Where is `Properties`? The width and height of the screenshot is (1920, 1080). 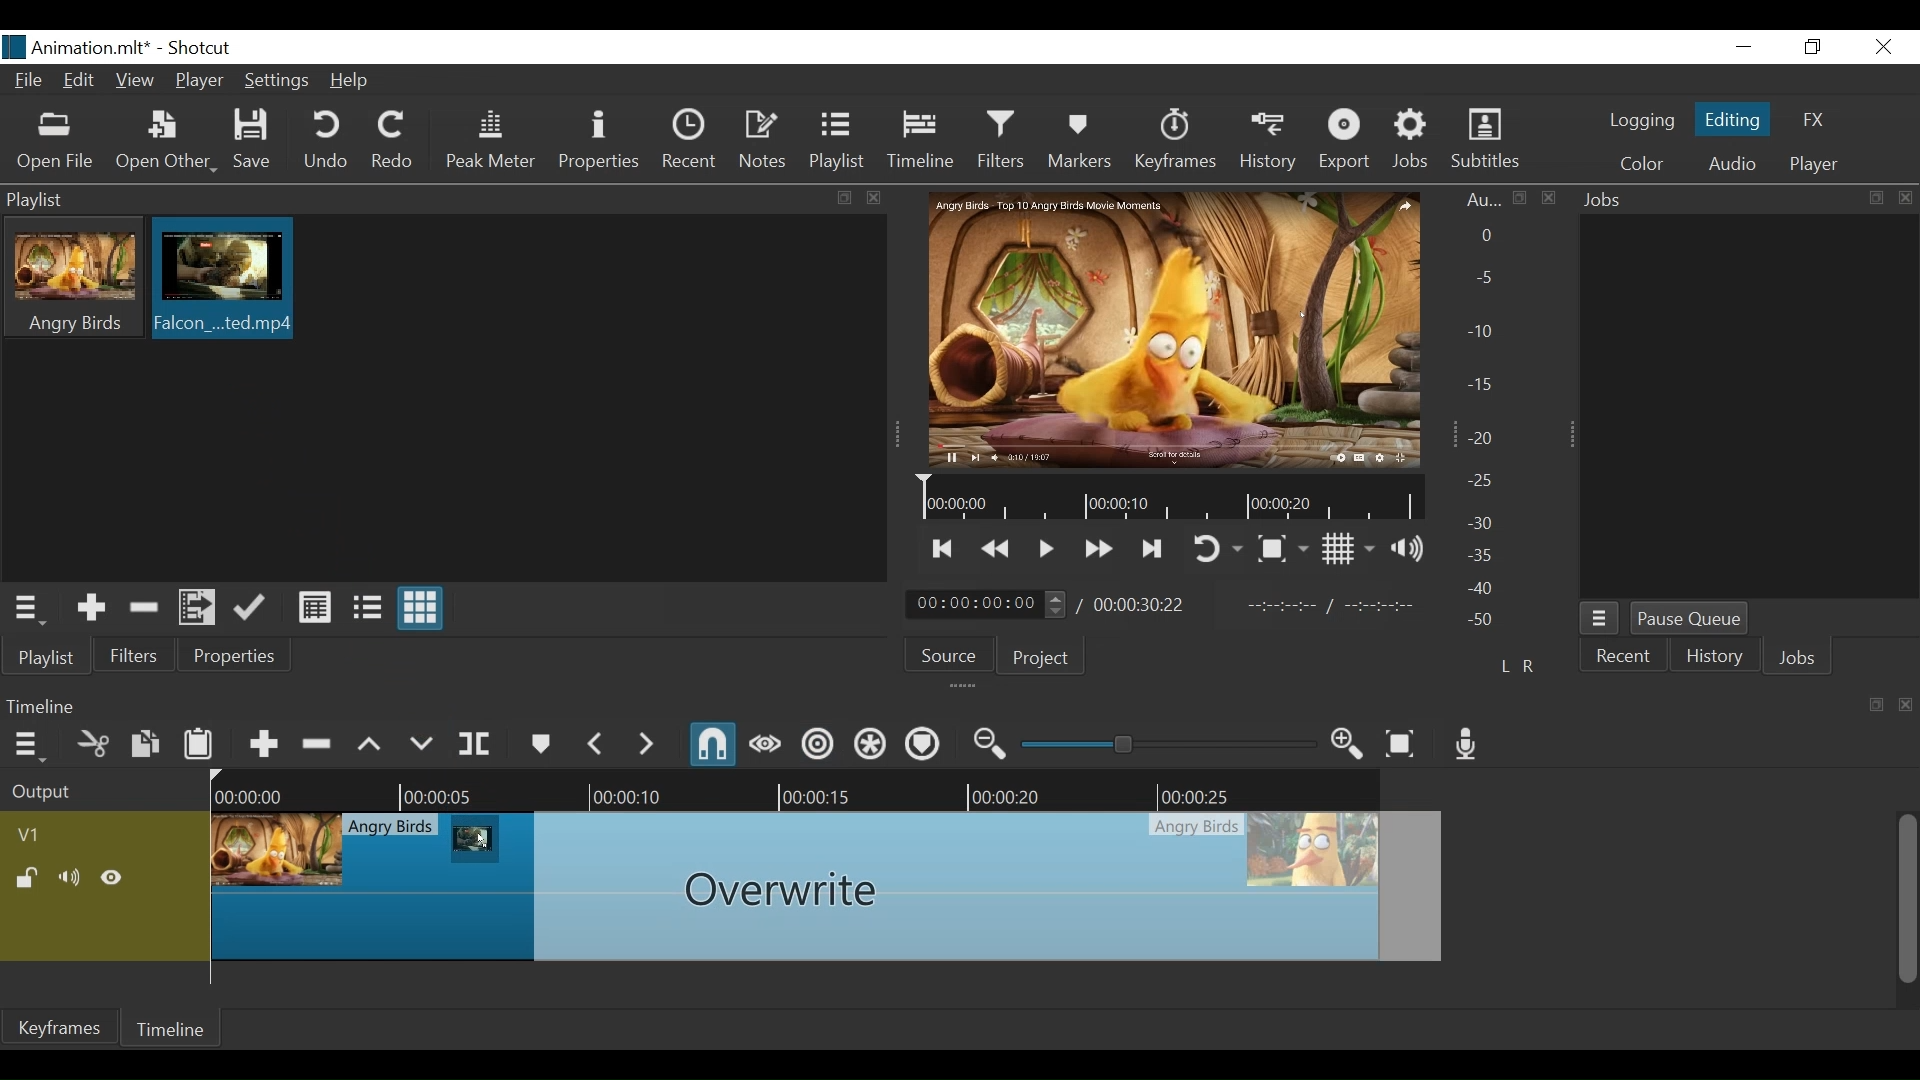 Properties is located at coordinates (236, 655).